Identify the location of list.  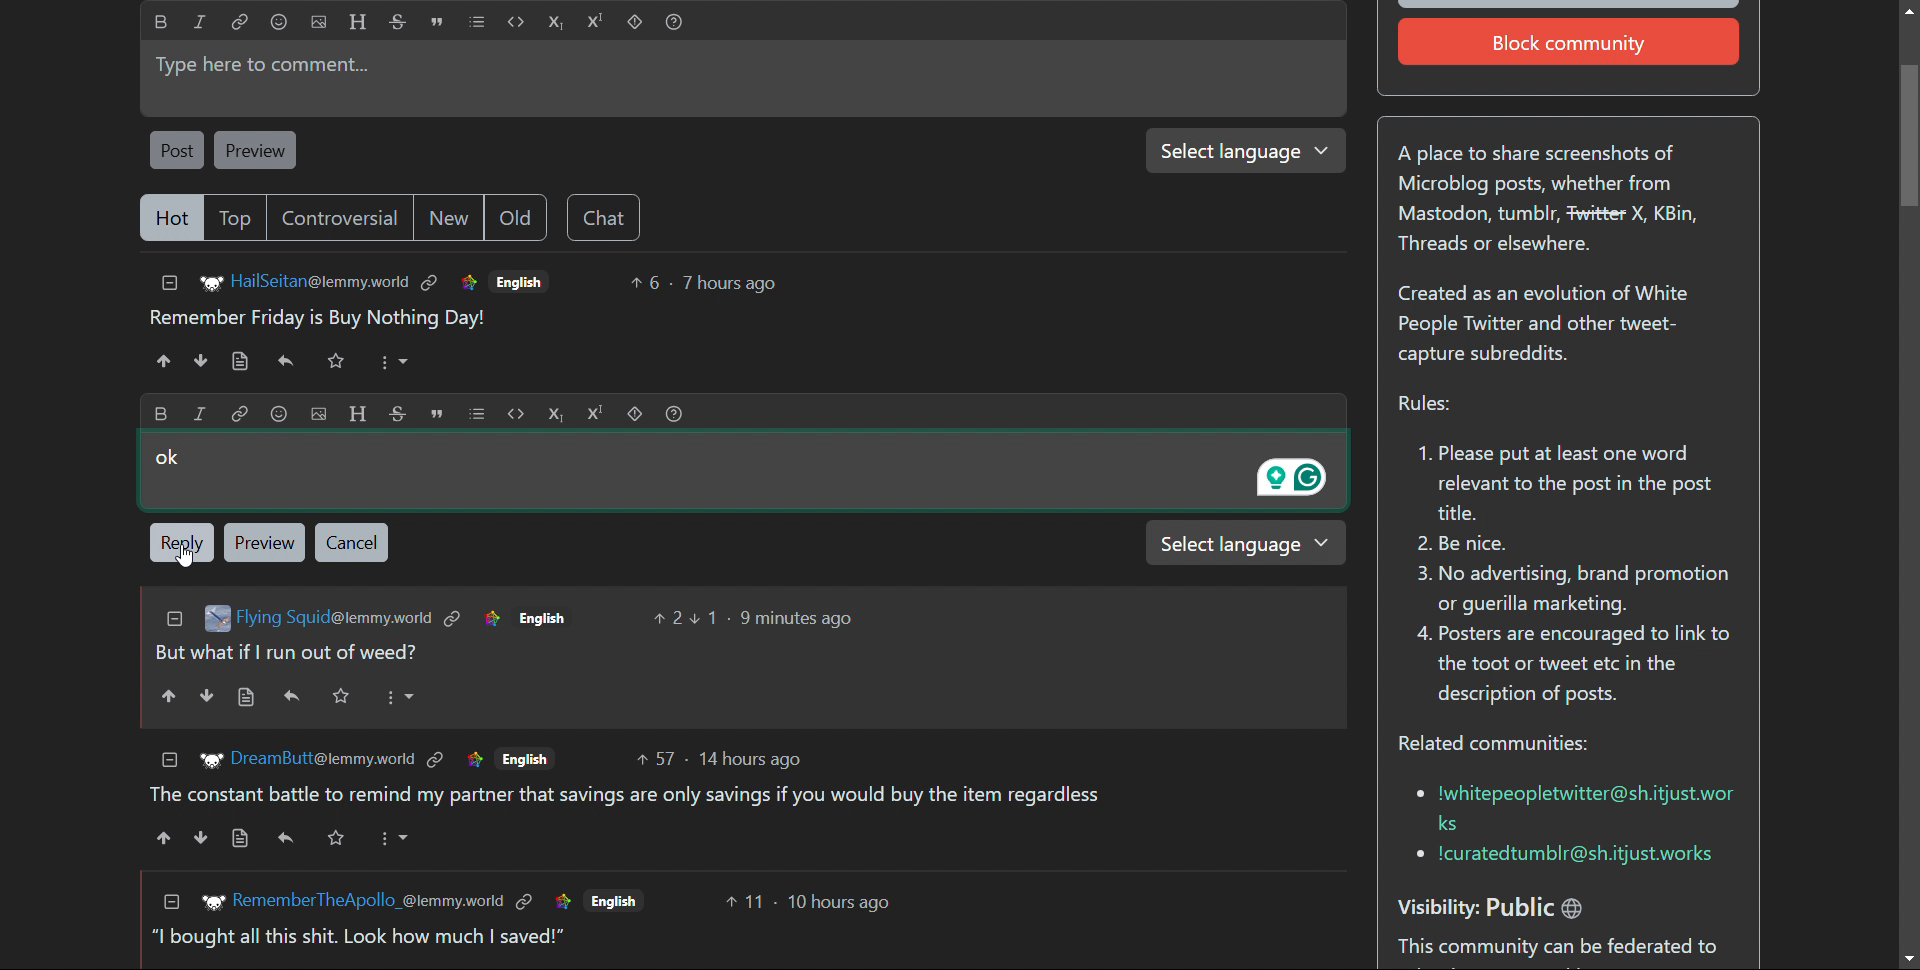
(477, 22).